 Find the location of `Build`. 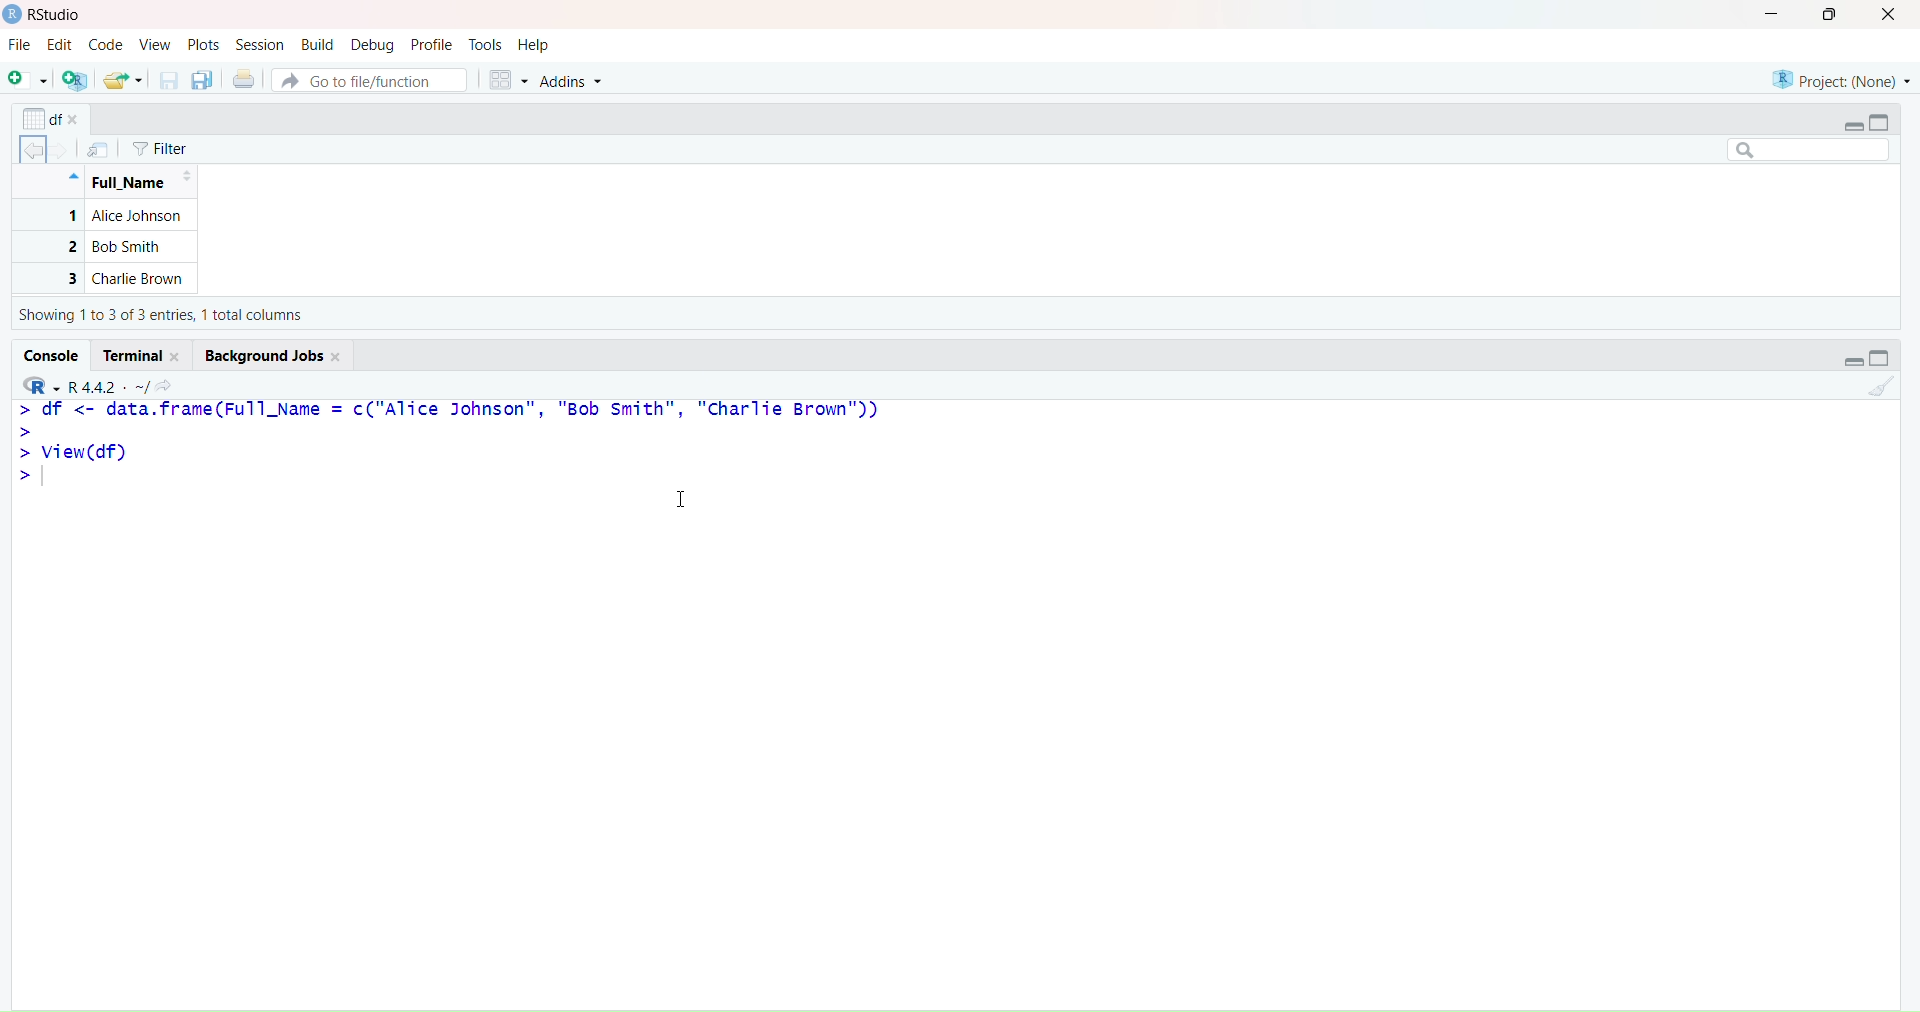

Build is located at coordinates (317, 43).